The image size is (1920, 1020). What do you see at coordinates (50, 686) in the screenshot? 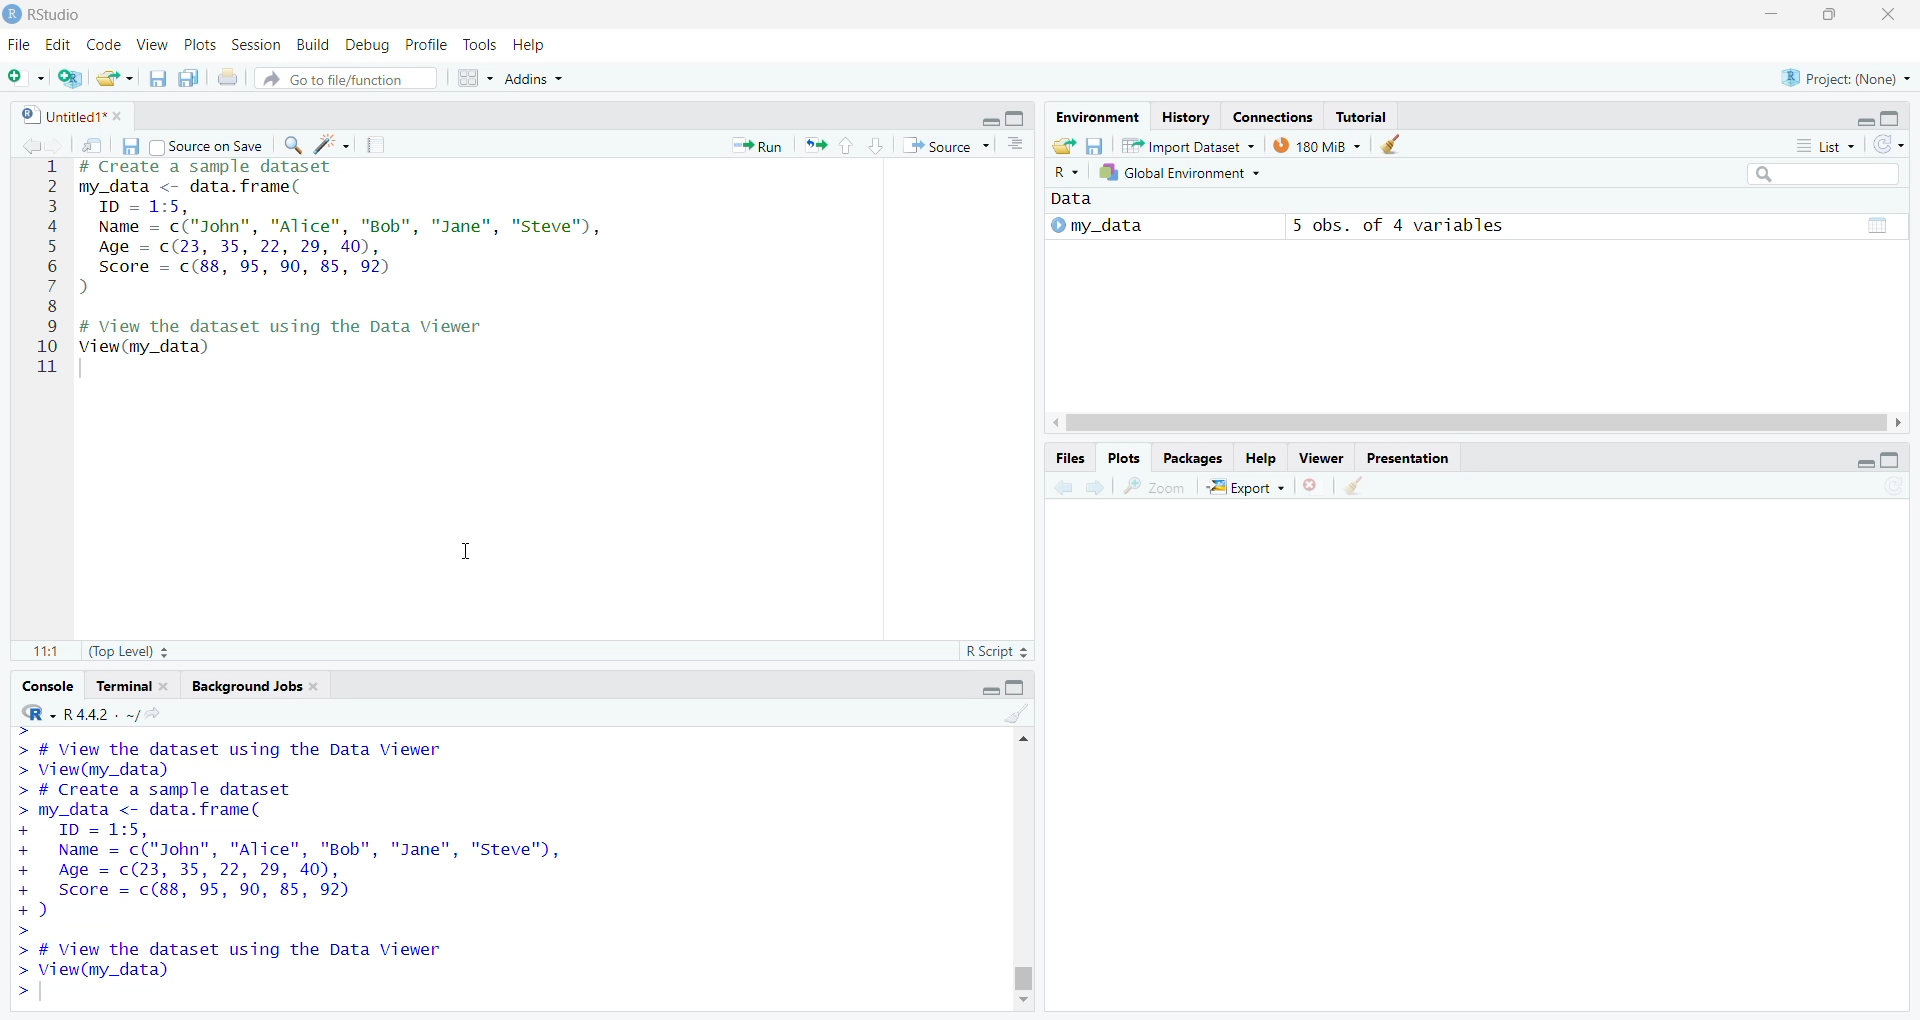
I see `Console` at bounding box center [50, 686].